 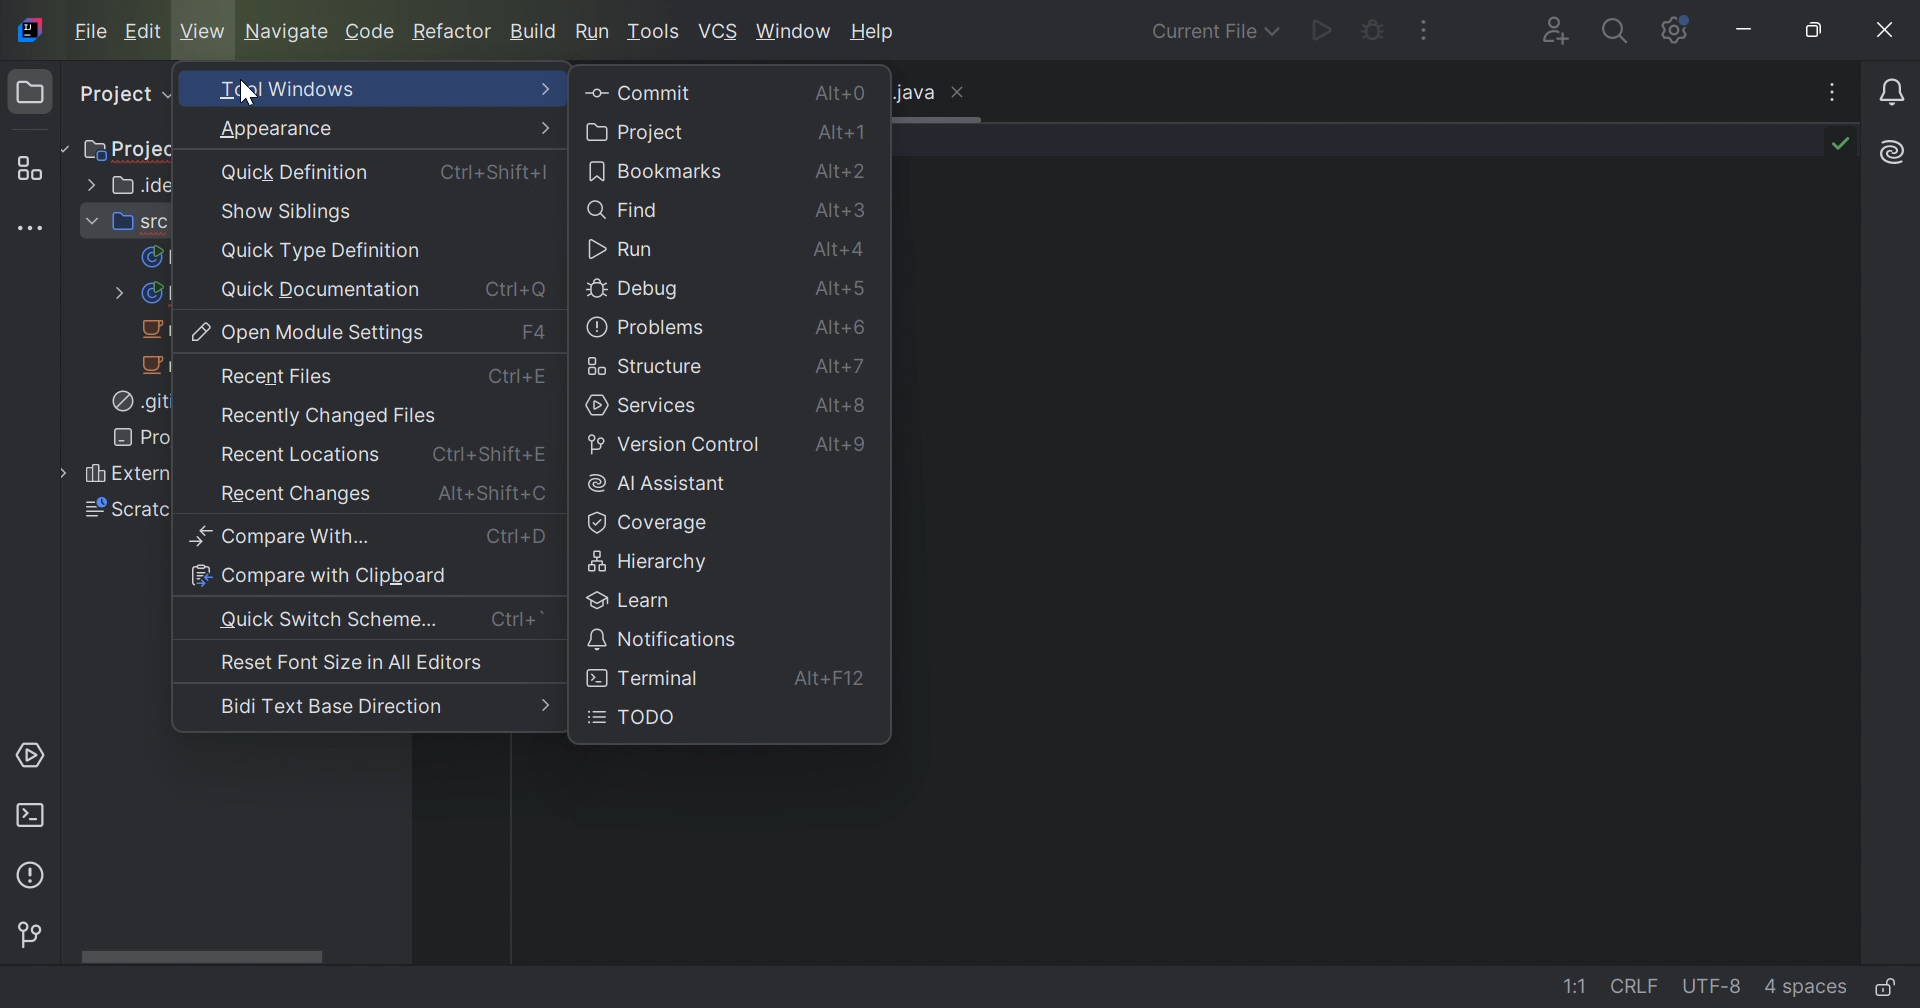 What do you see at coordinates (718, 32) in the screenshot?
I see `VCS` at bounding box center [718, 32].